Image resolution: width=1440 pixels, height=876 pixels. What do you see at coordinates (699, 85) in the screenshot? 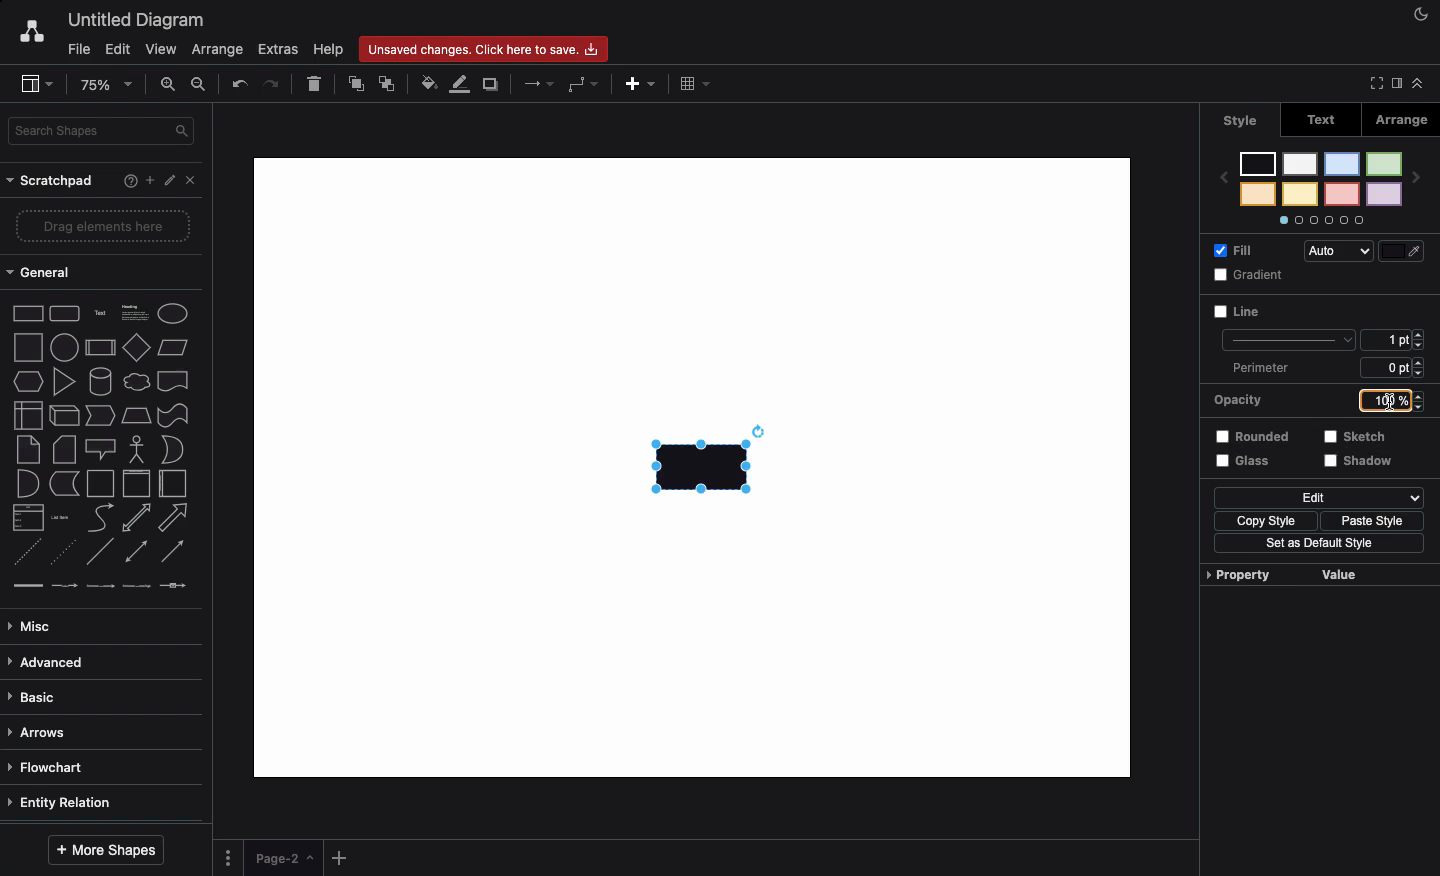
I see `Table` at bounding box center [699, 85].